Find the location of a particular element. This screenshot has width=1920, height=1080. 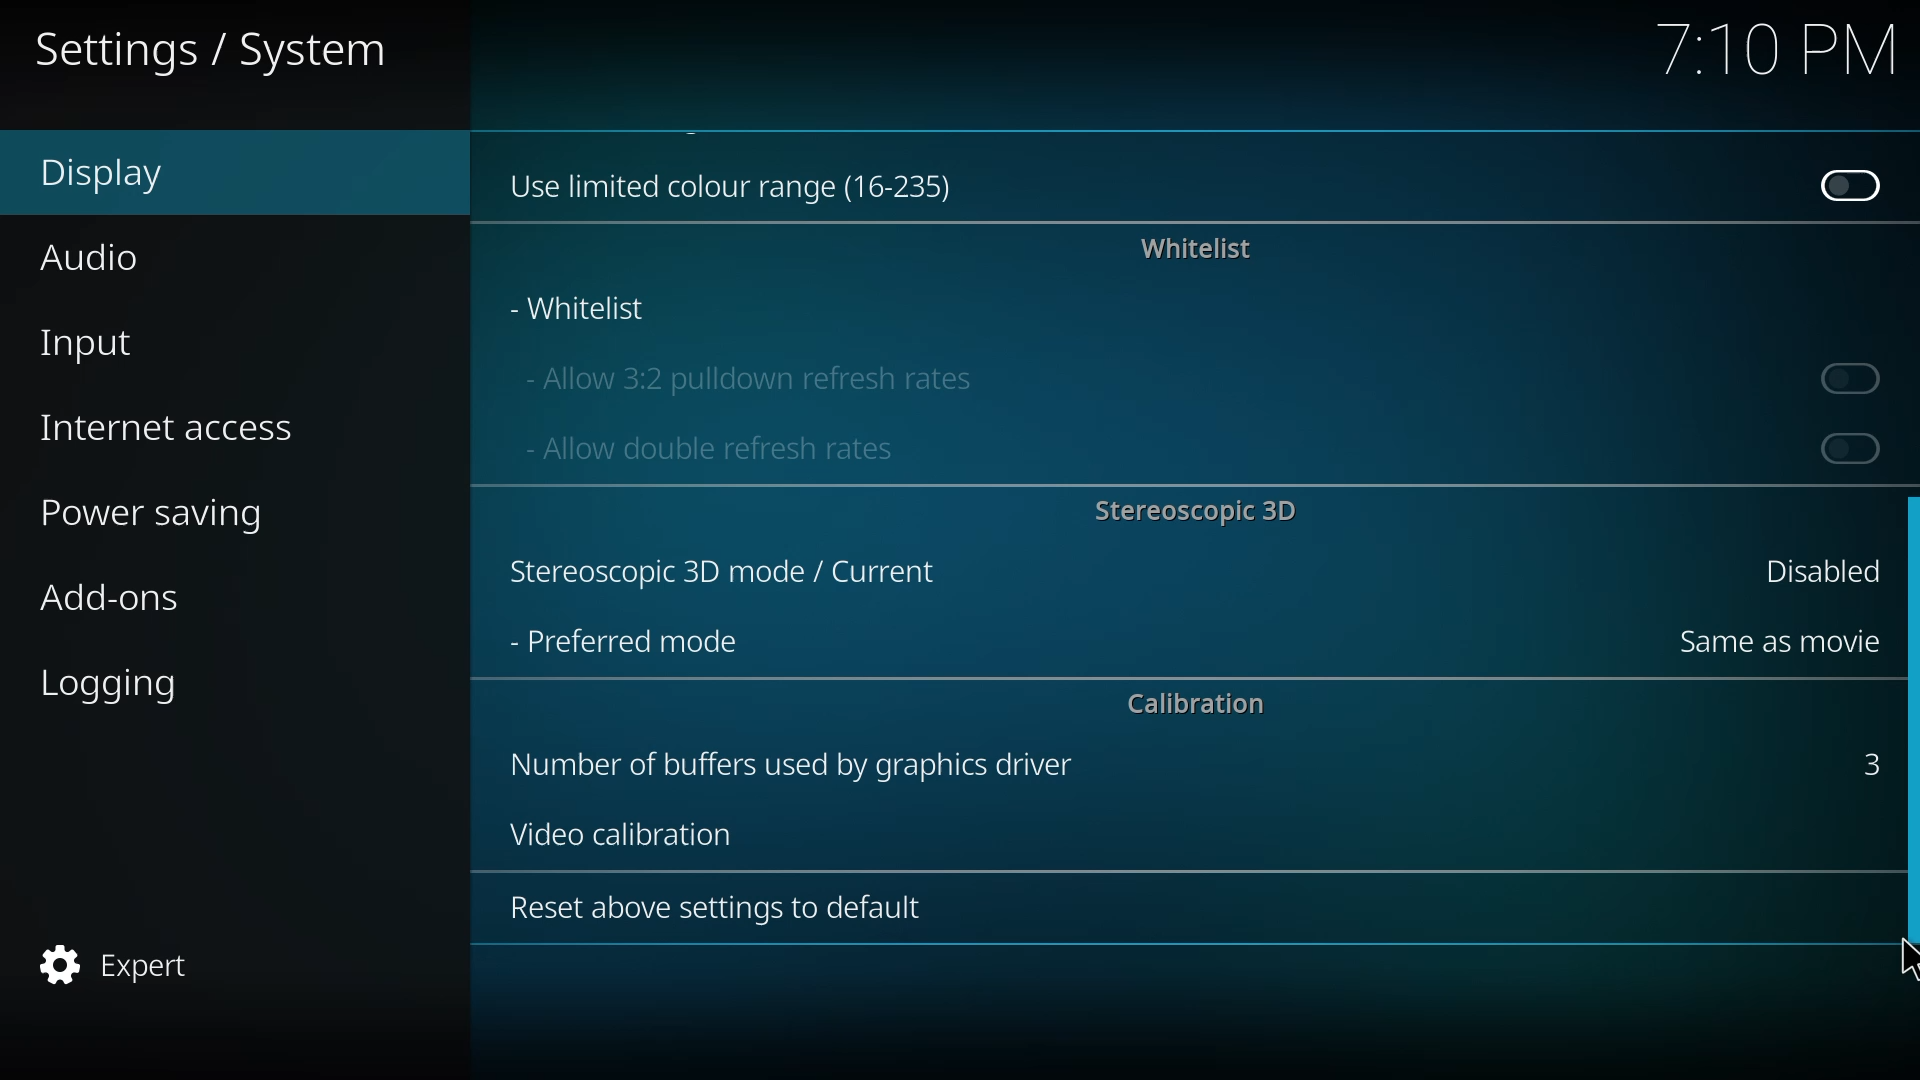

display is located at coordinates (121, 174).